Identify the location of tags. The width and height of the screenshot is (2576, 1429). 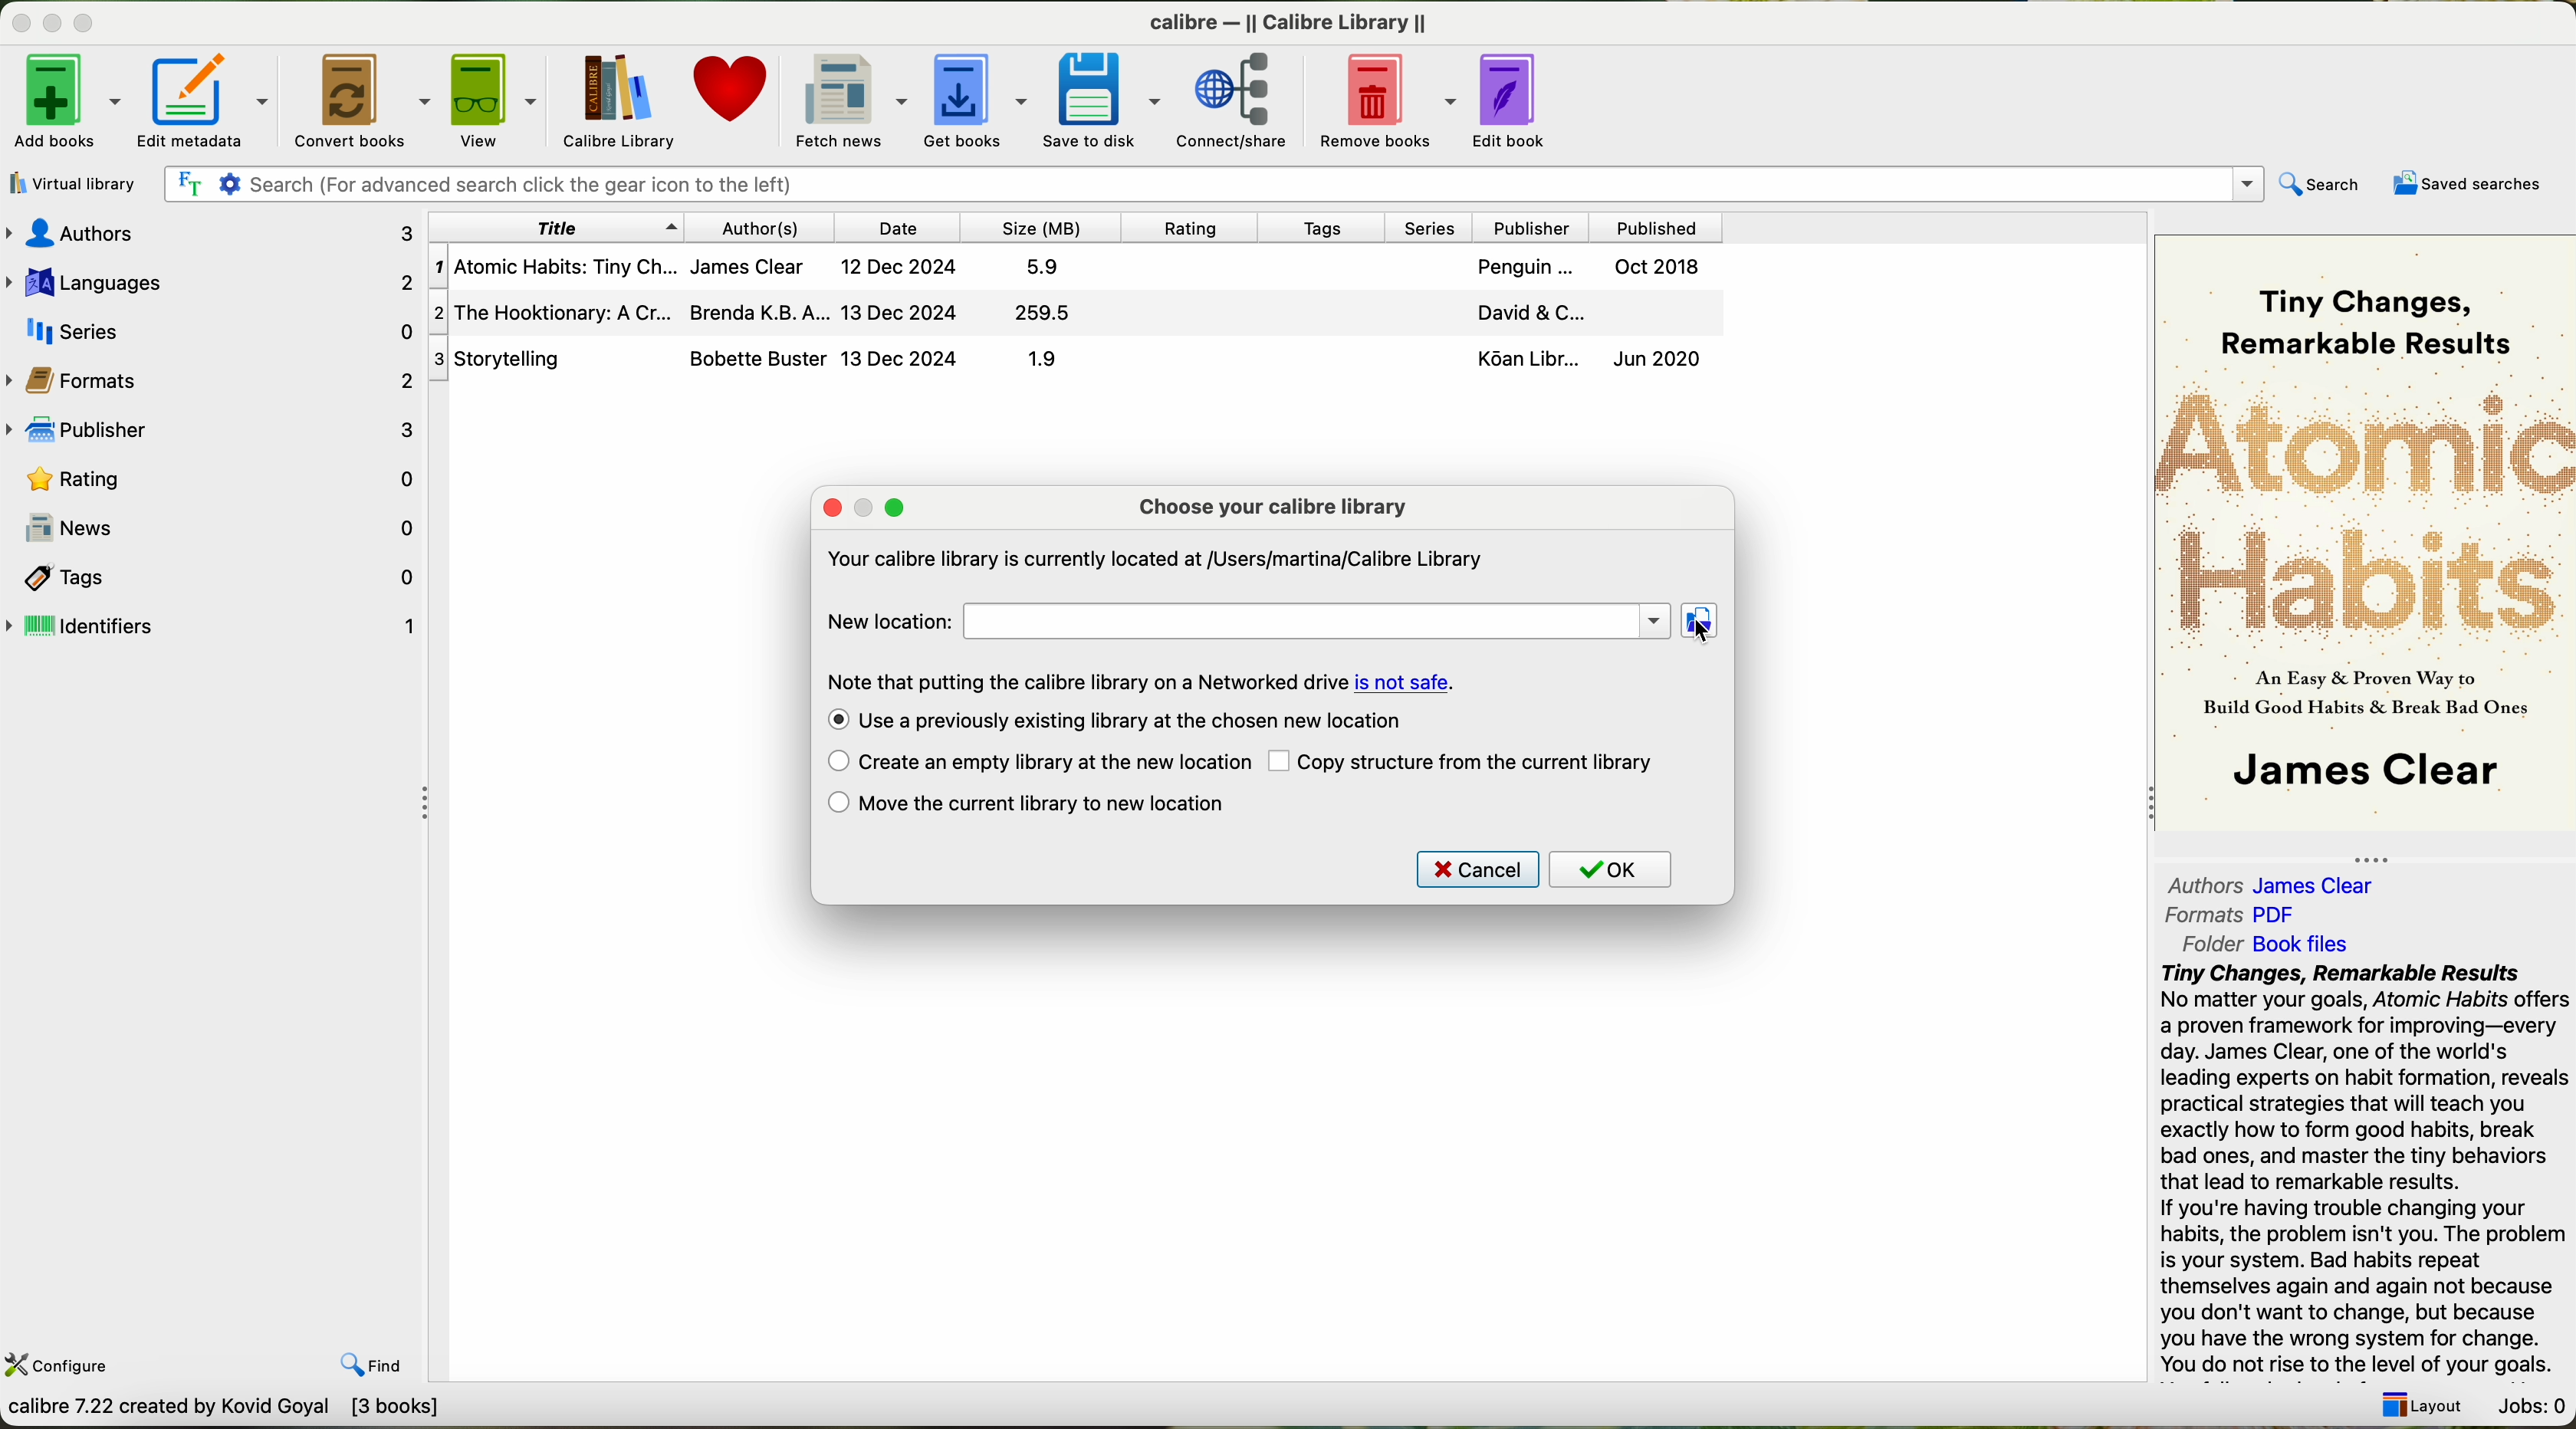
(1330, 228).